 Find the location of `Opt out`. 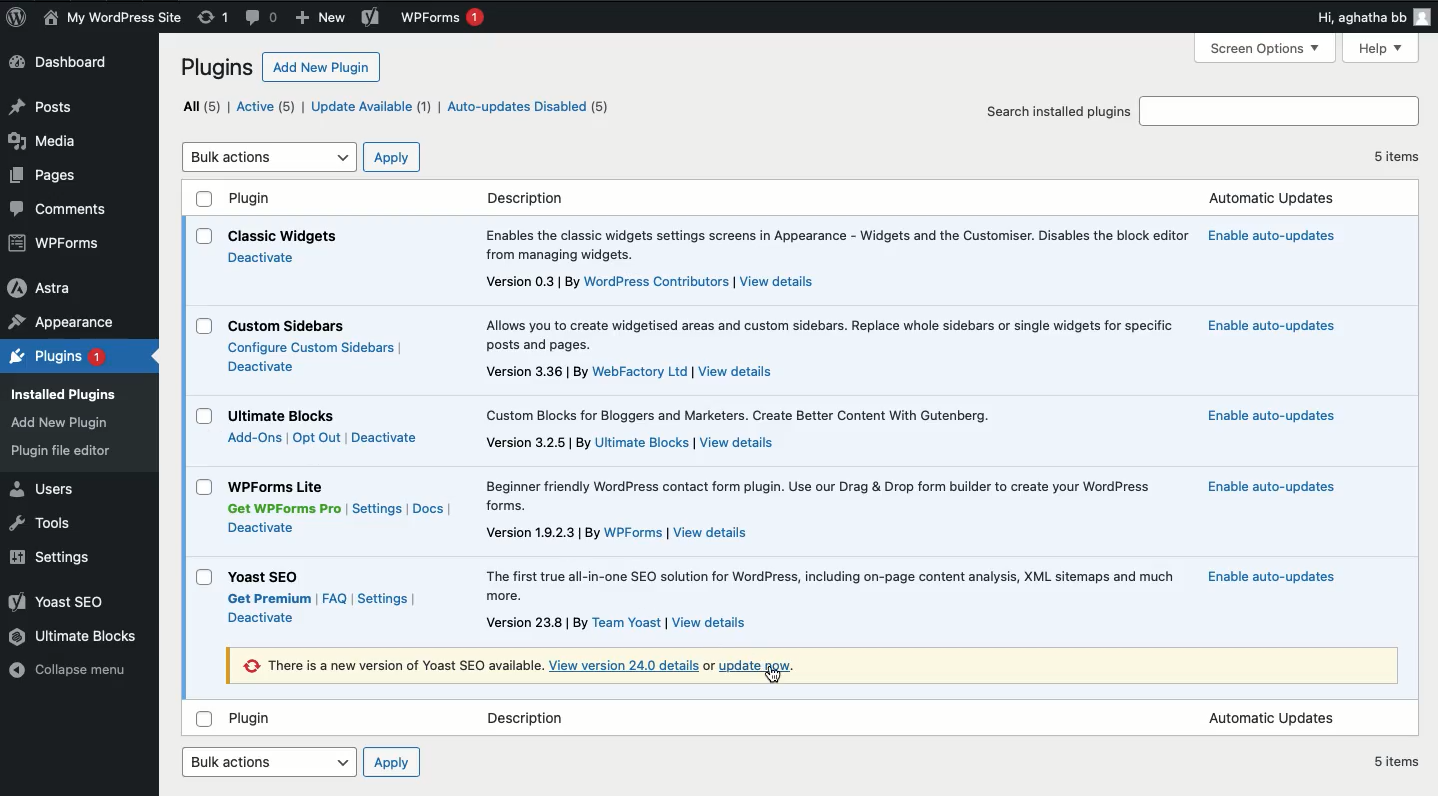

Opt out is located at coordinates (316, 438).